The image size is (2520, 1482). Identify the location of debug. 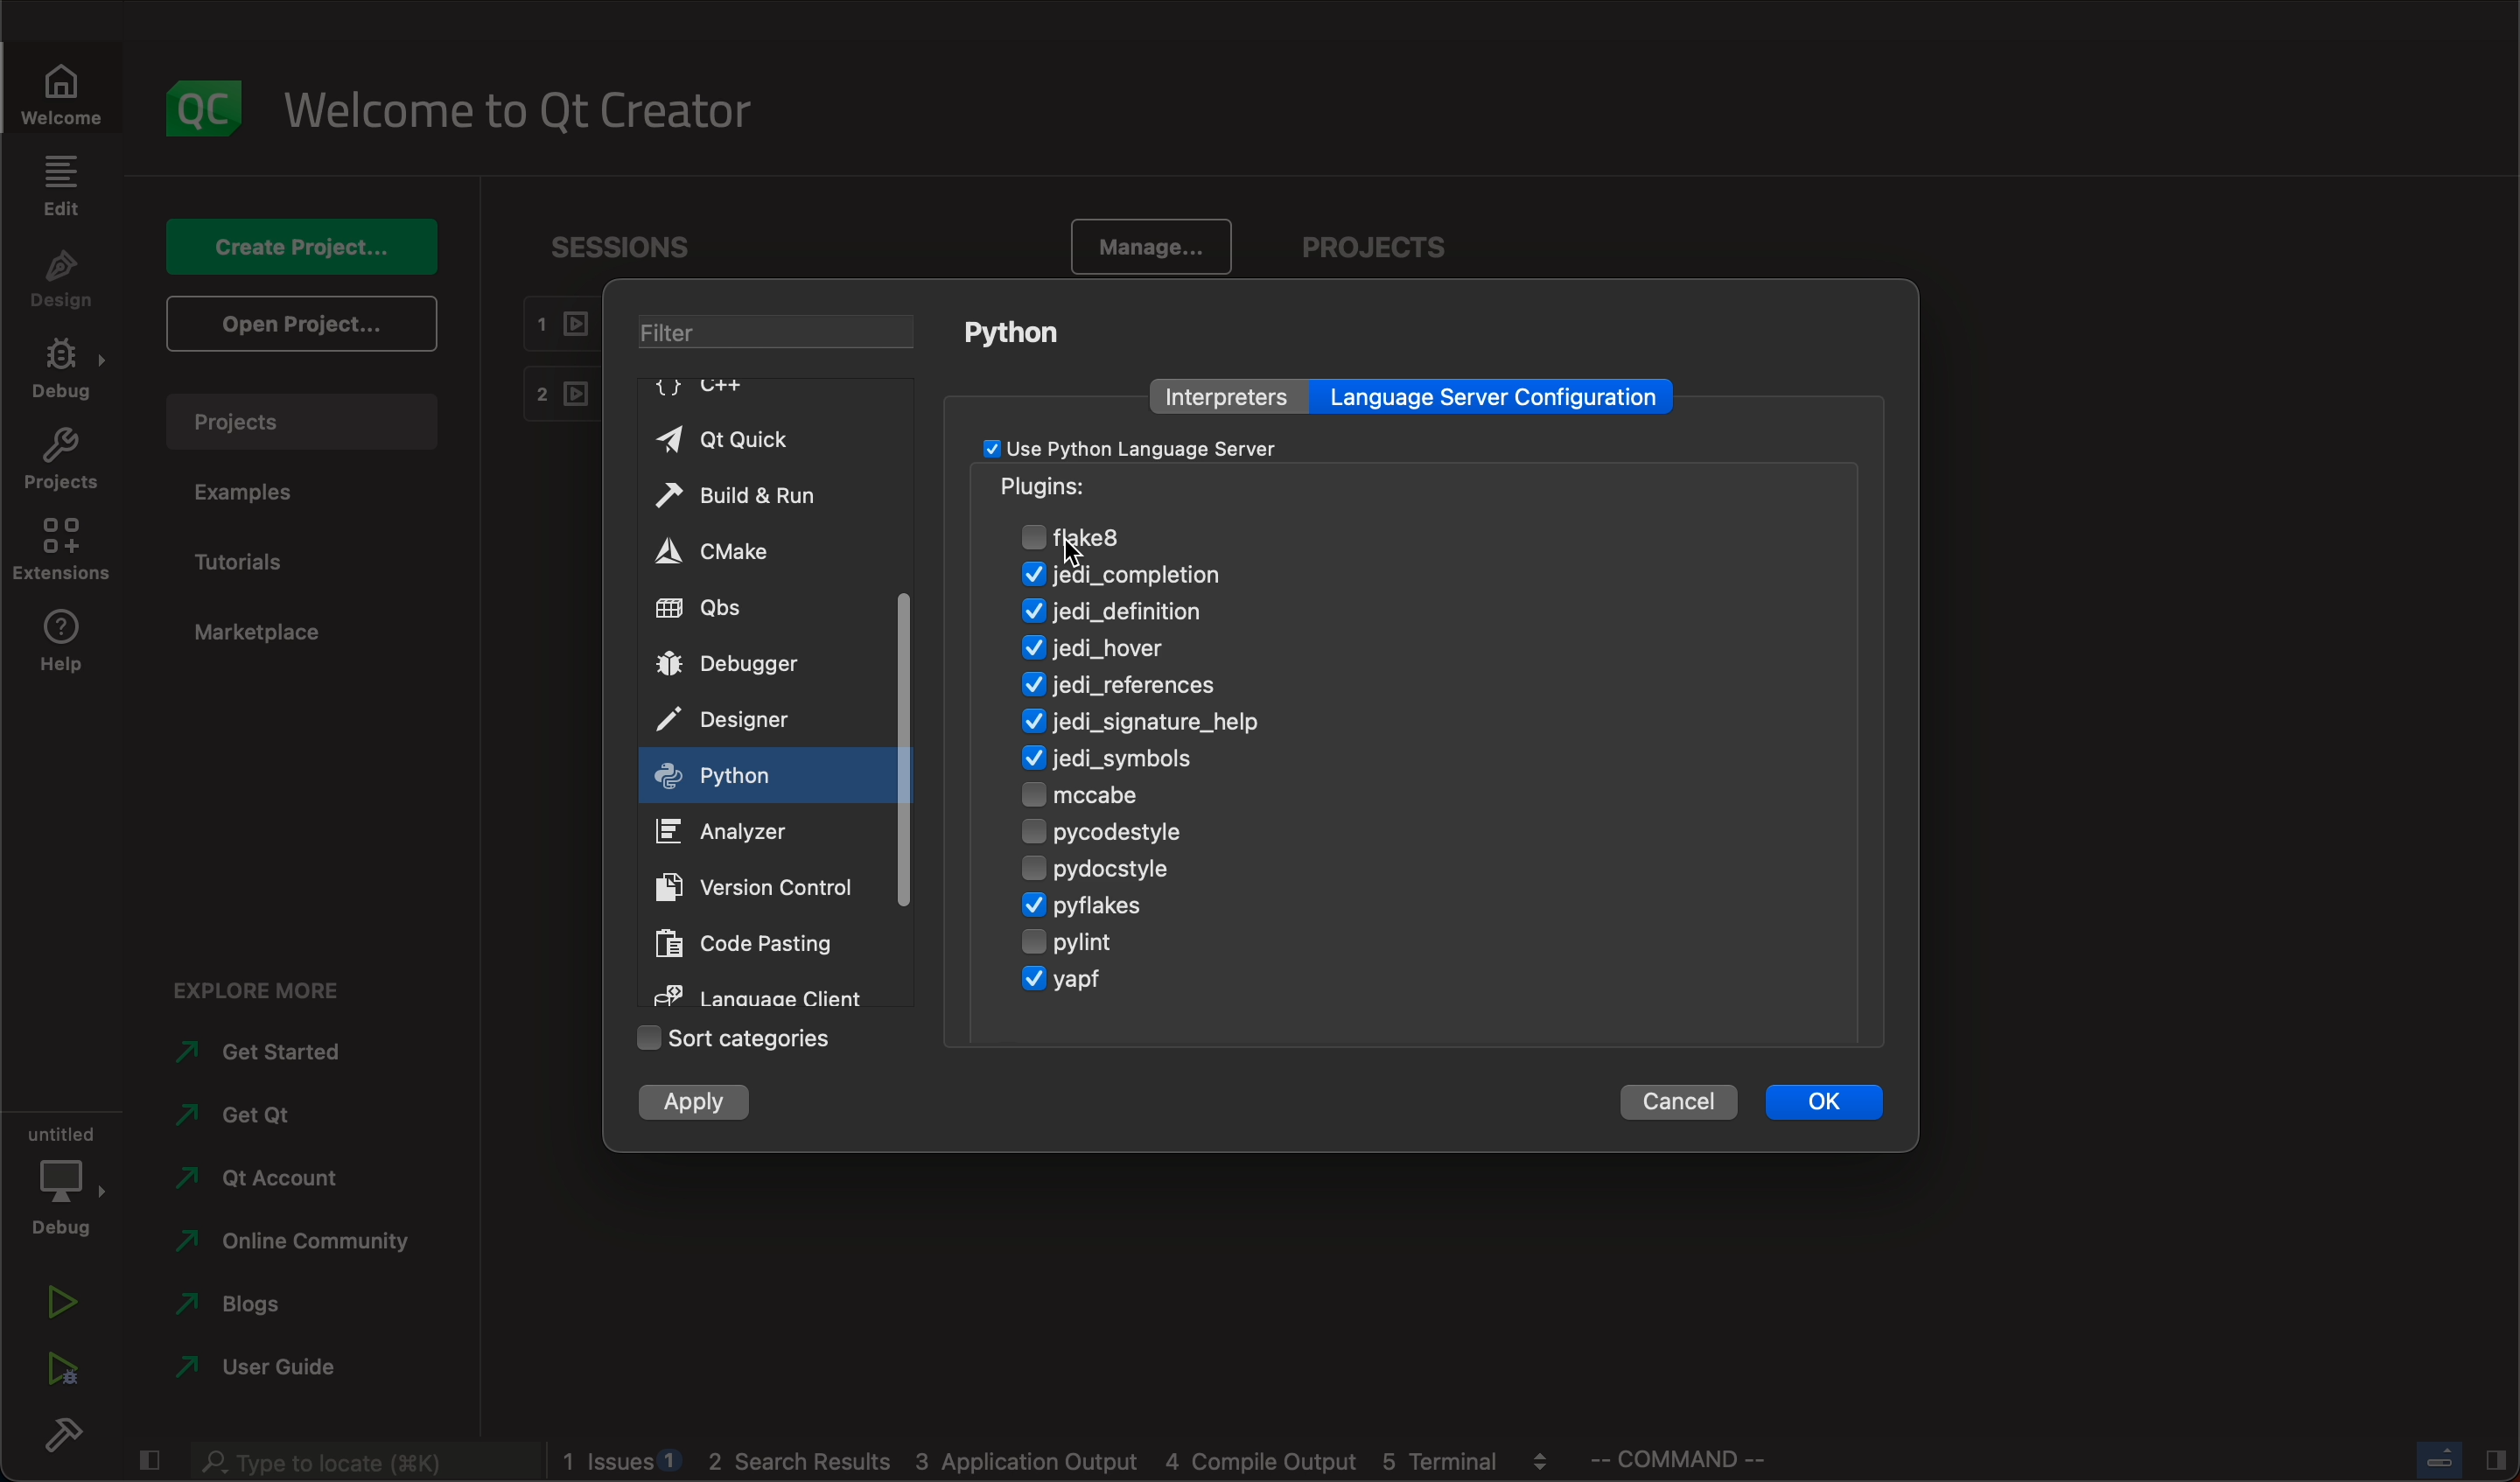
(67, 1181).